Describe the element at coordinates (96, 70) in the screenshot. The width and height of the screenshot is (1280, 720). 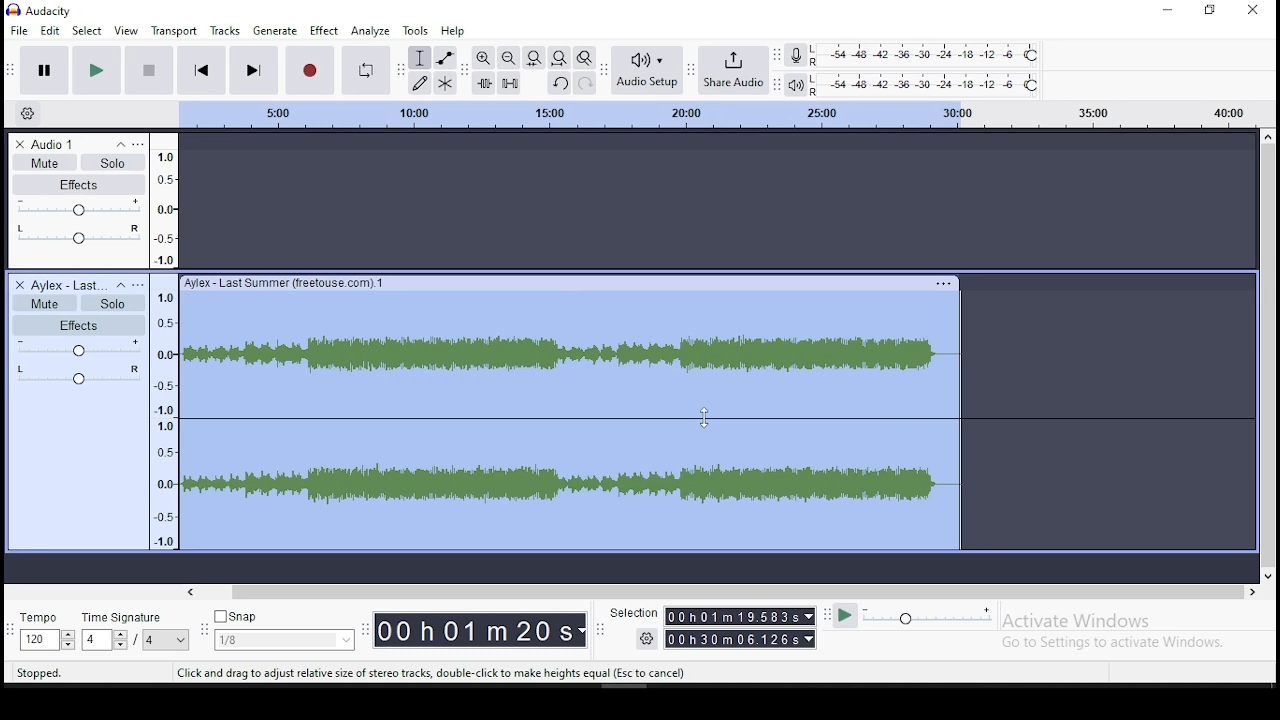
I see `play` at that location.